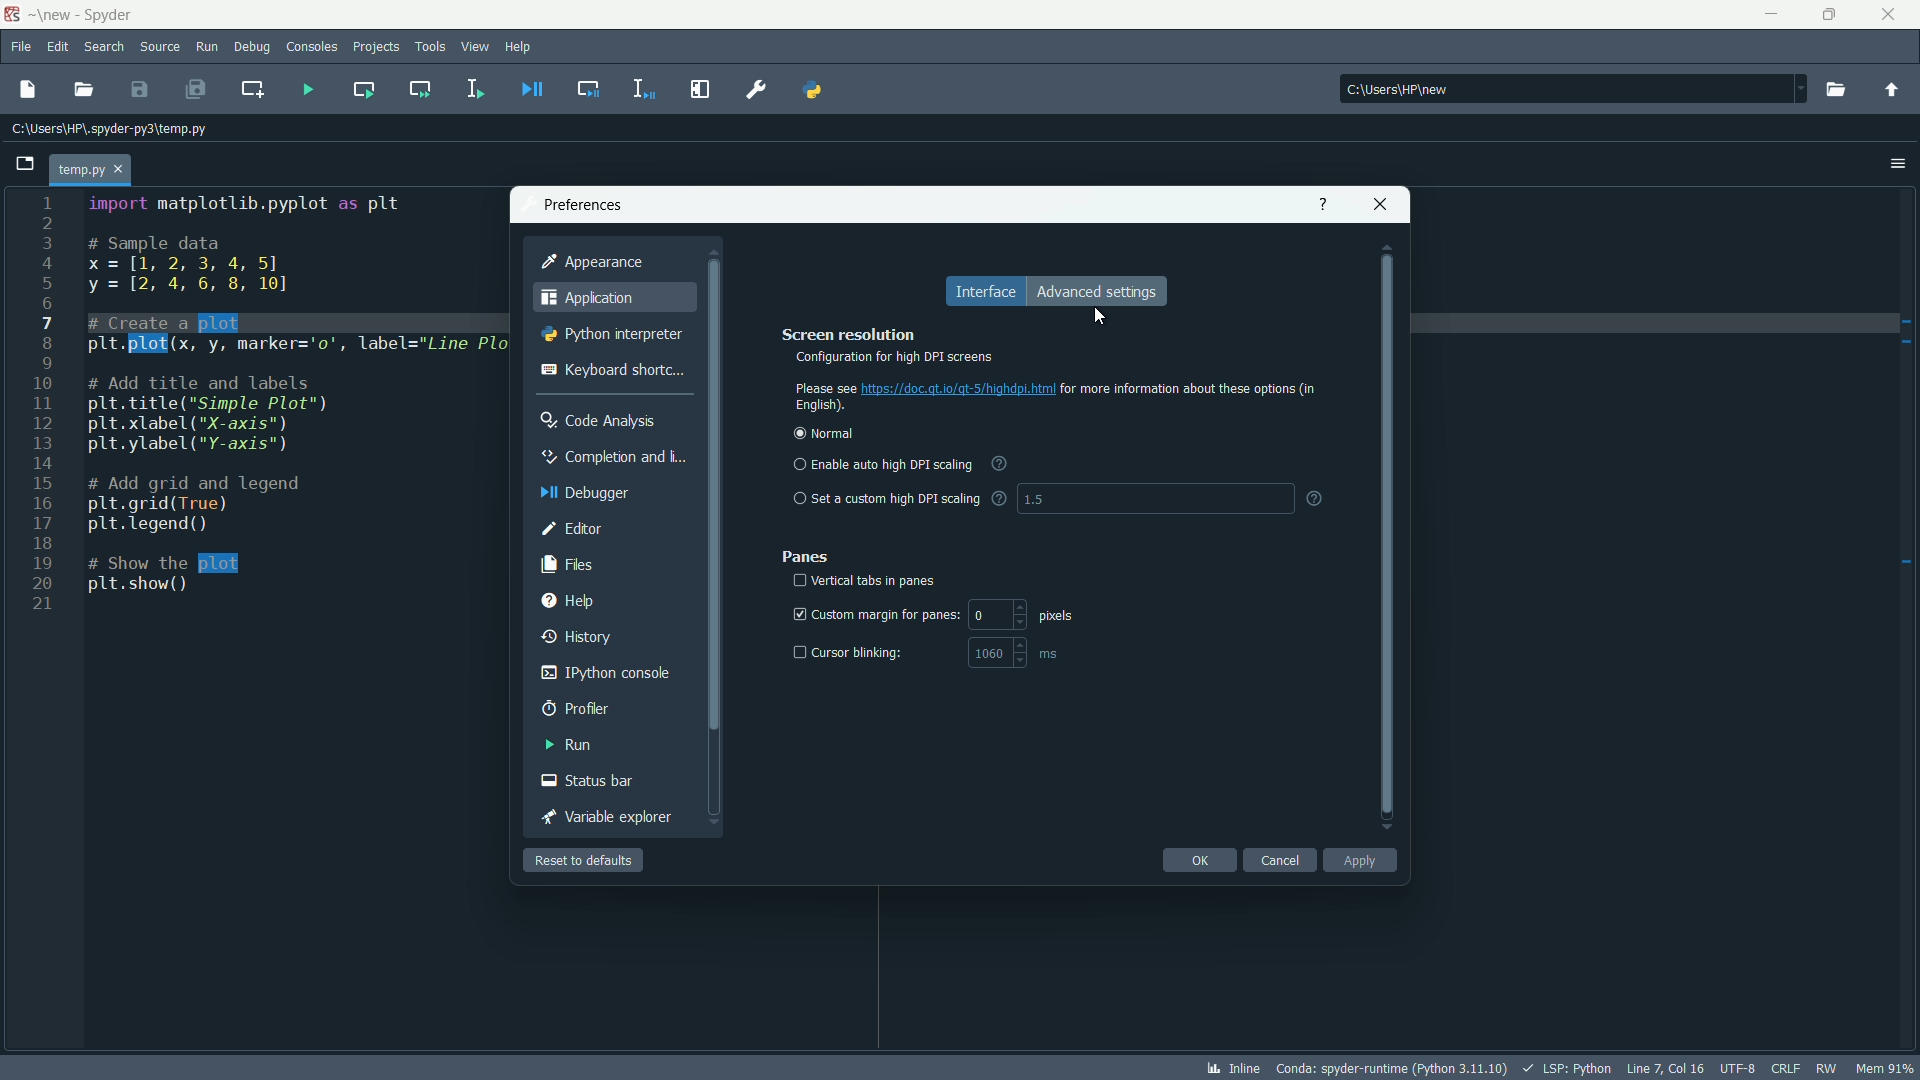 The width and height of the screenshot is (1920, 1080). What do you see at coordinates (251, 46) in the screenshot?
I see `debug` at bounding box center [251, 46].